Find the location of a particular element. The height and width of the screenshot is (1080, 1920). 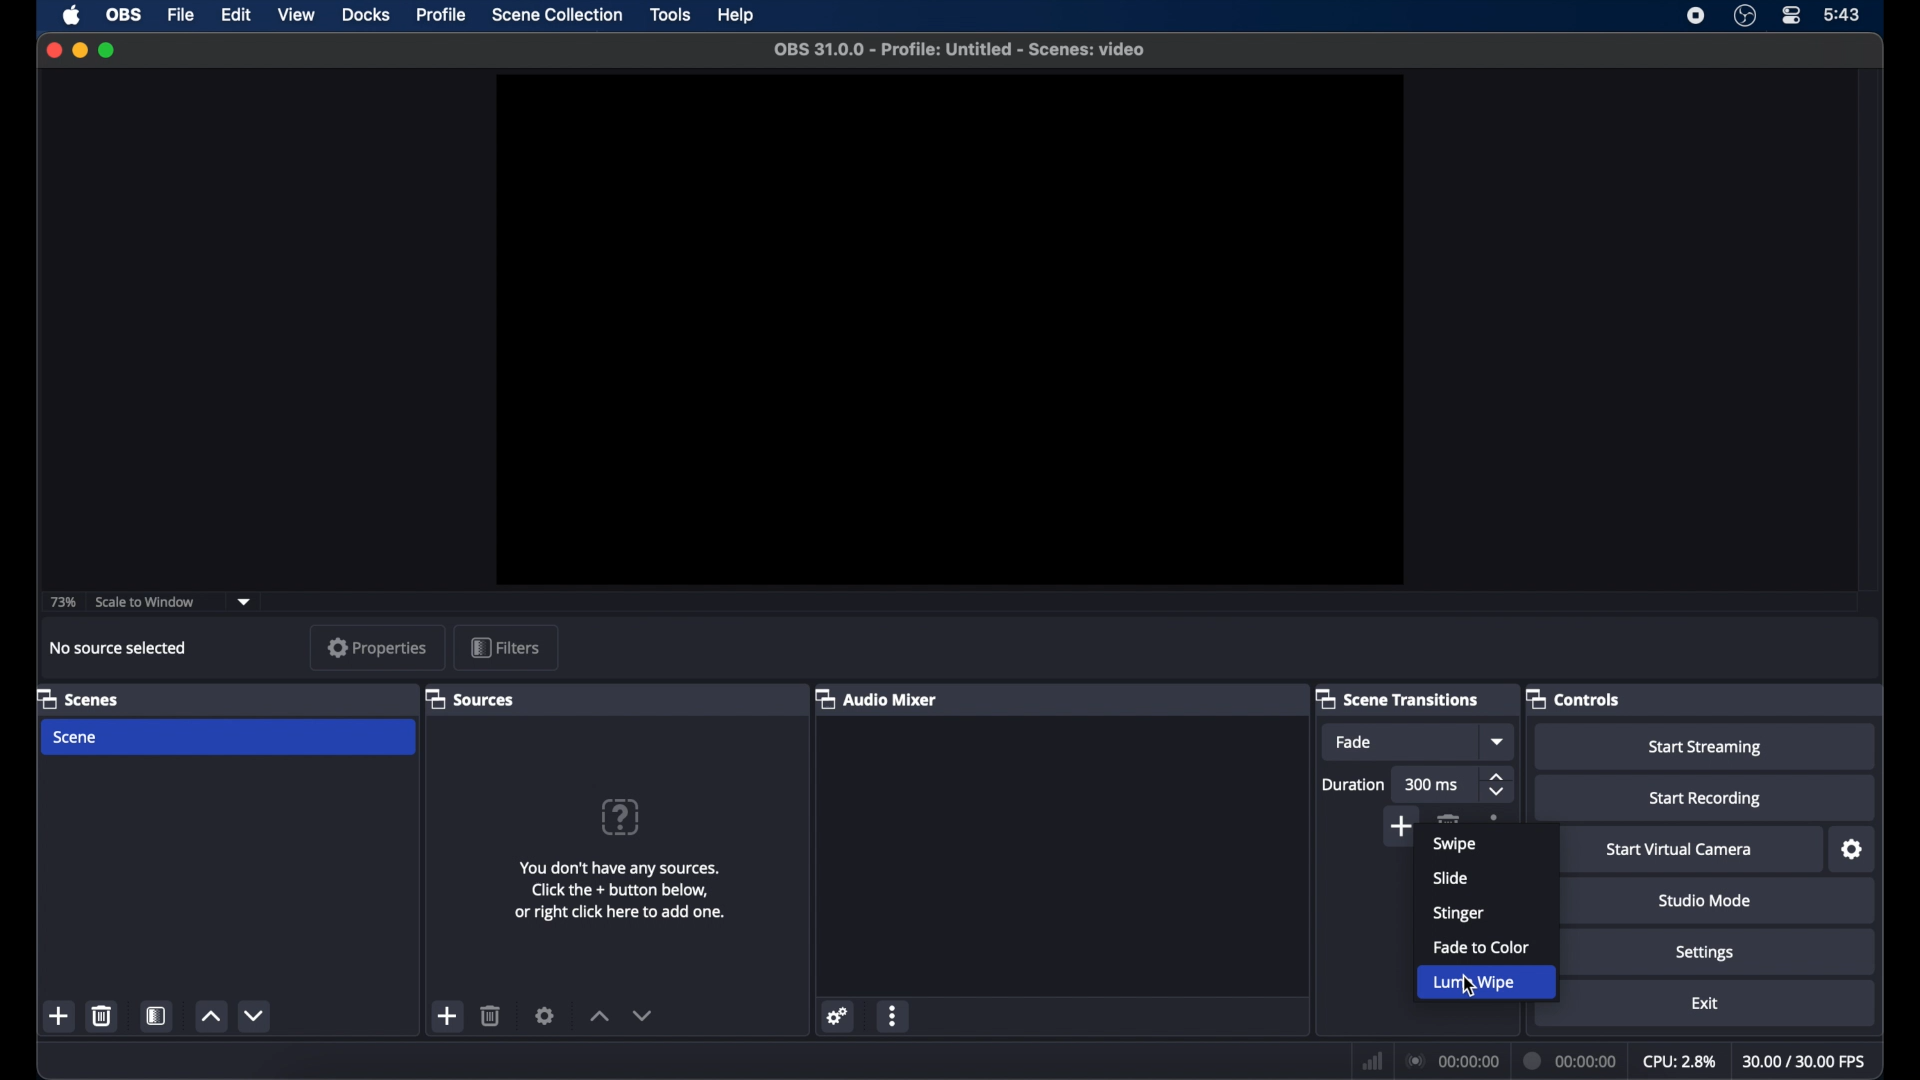

add is located at coordinates (59, 1015).